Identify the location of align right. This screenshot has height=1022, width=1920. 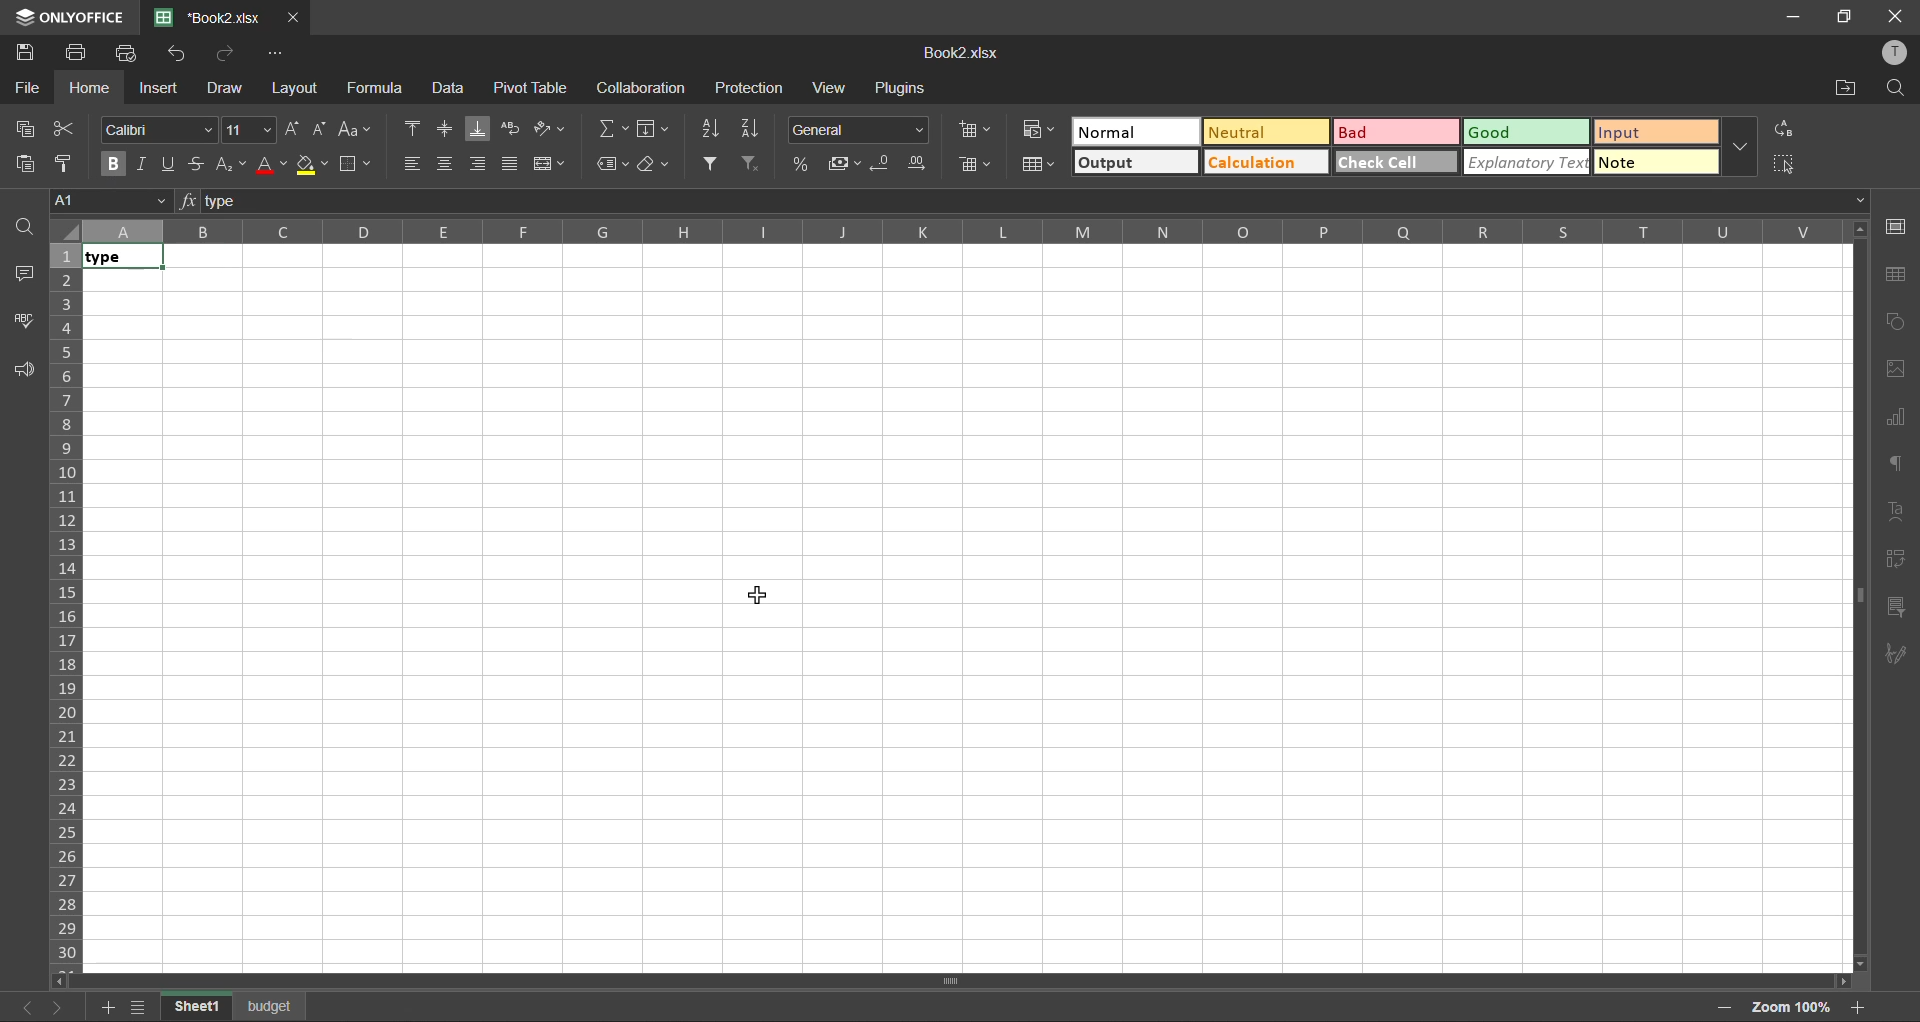
(474, 164).